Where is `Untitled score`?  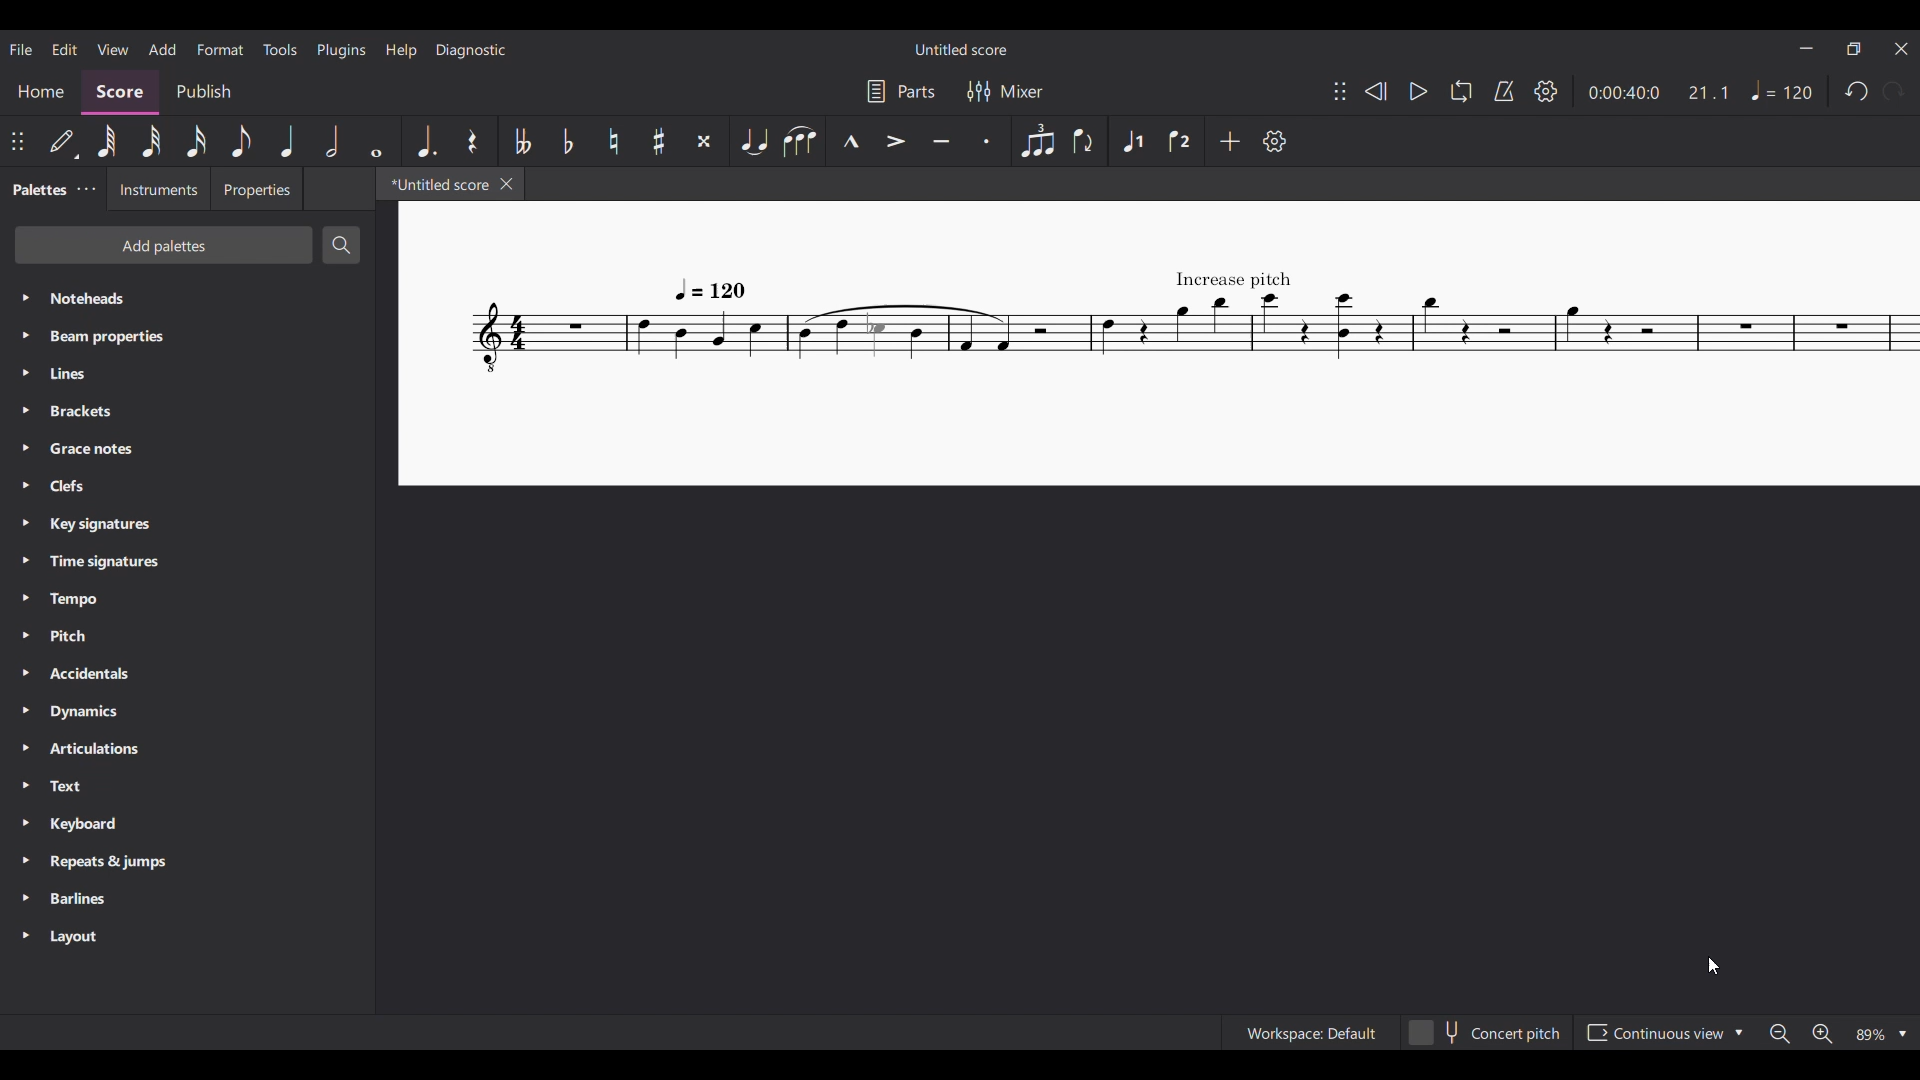
Untitled score is located at coordinates (960, 49).